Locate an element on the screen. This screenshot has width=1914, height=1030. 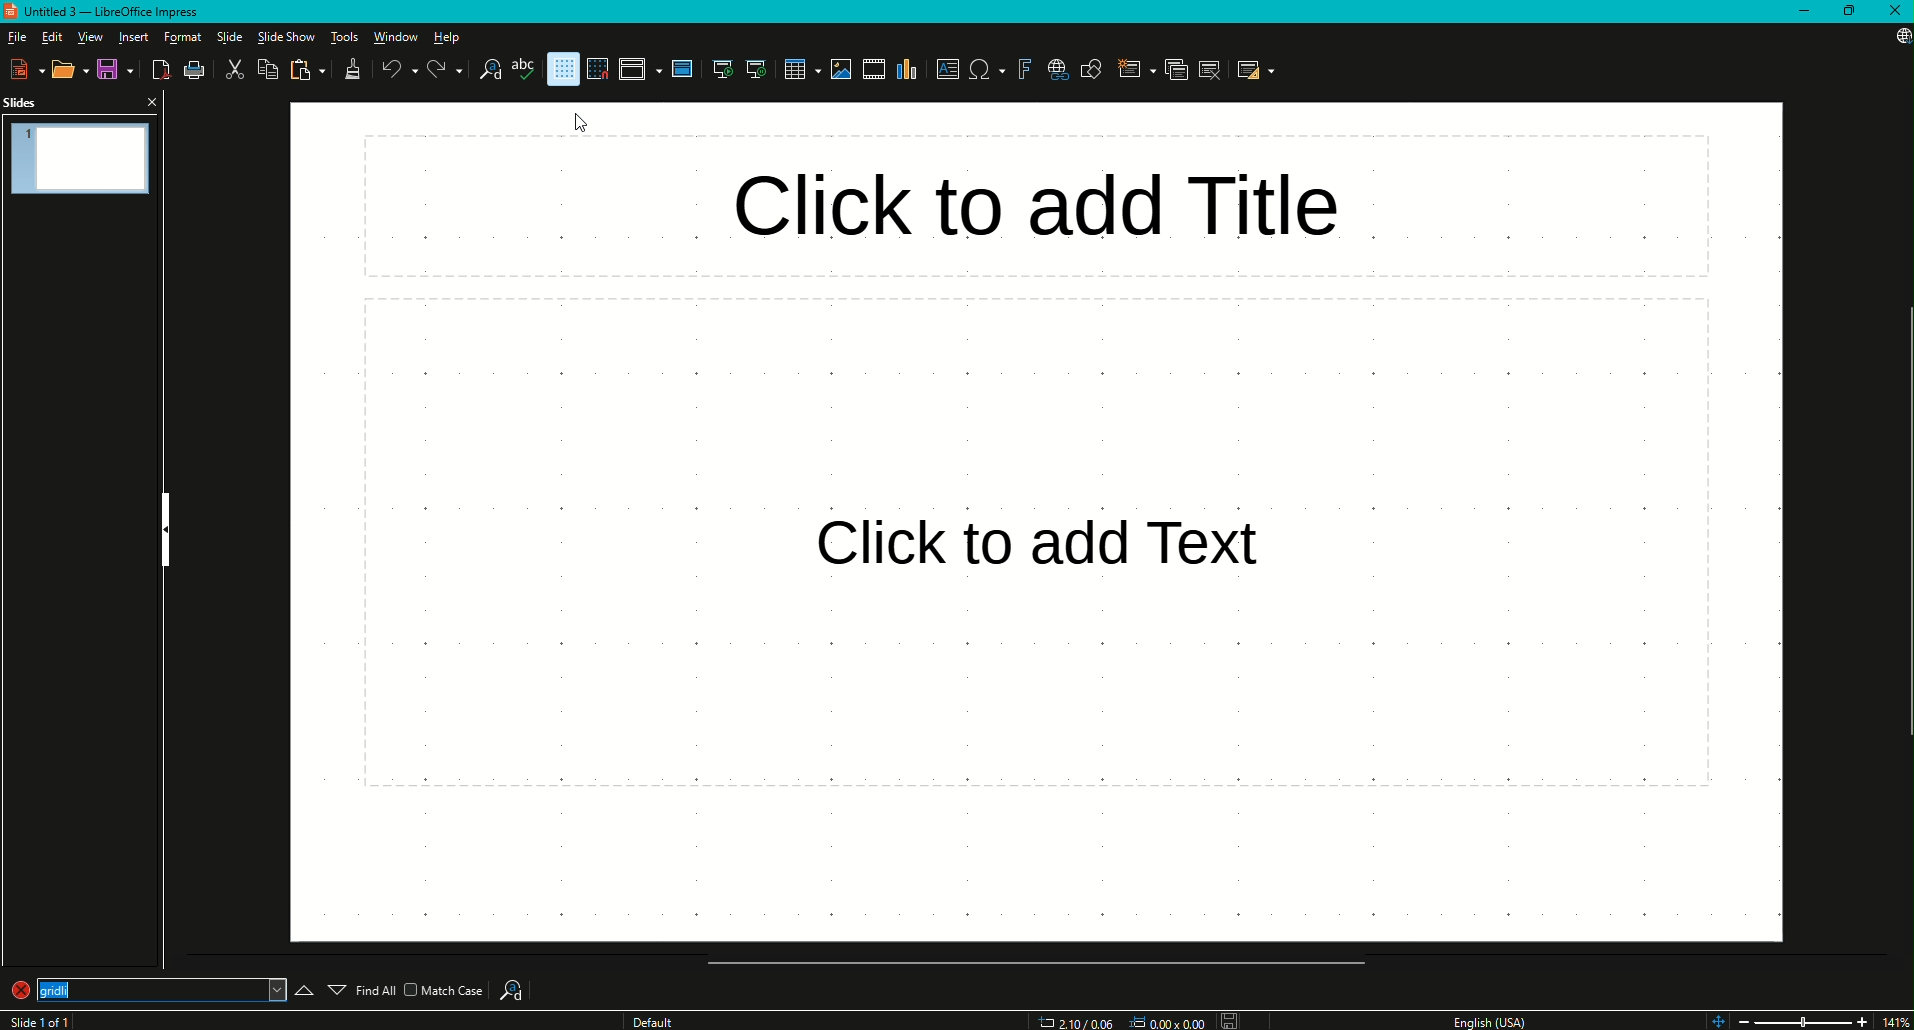
Zoom In is located at coordinates (1860, 1020).